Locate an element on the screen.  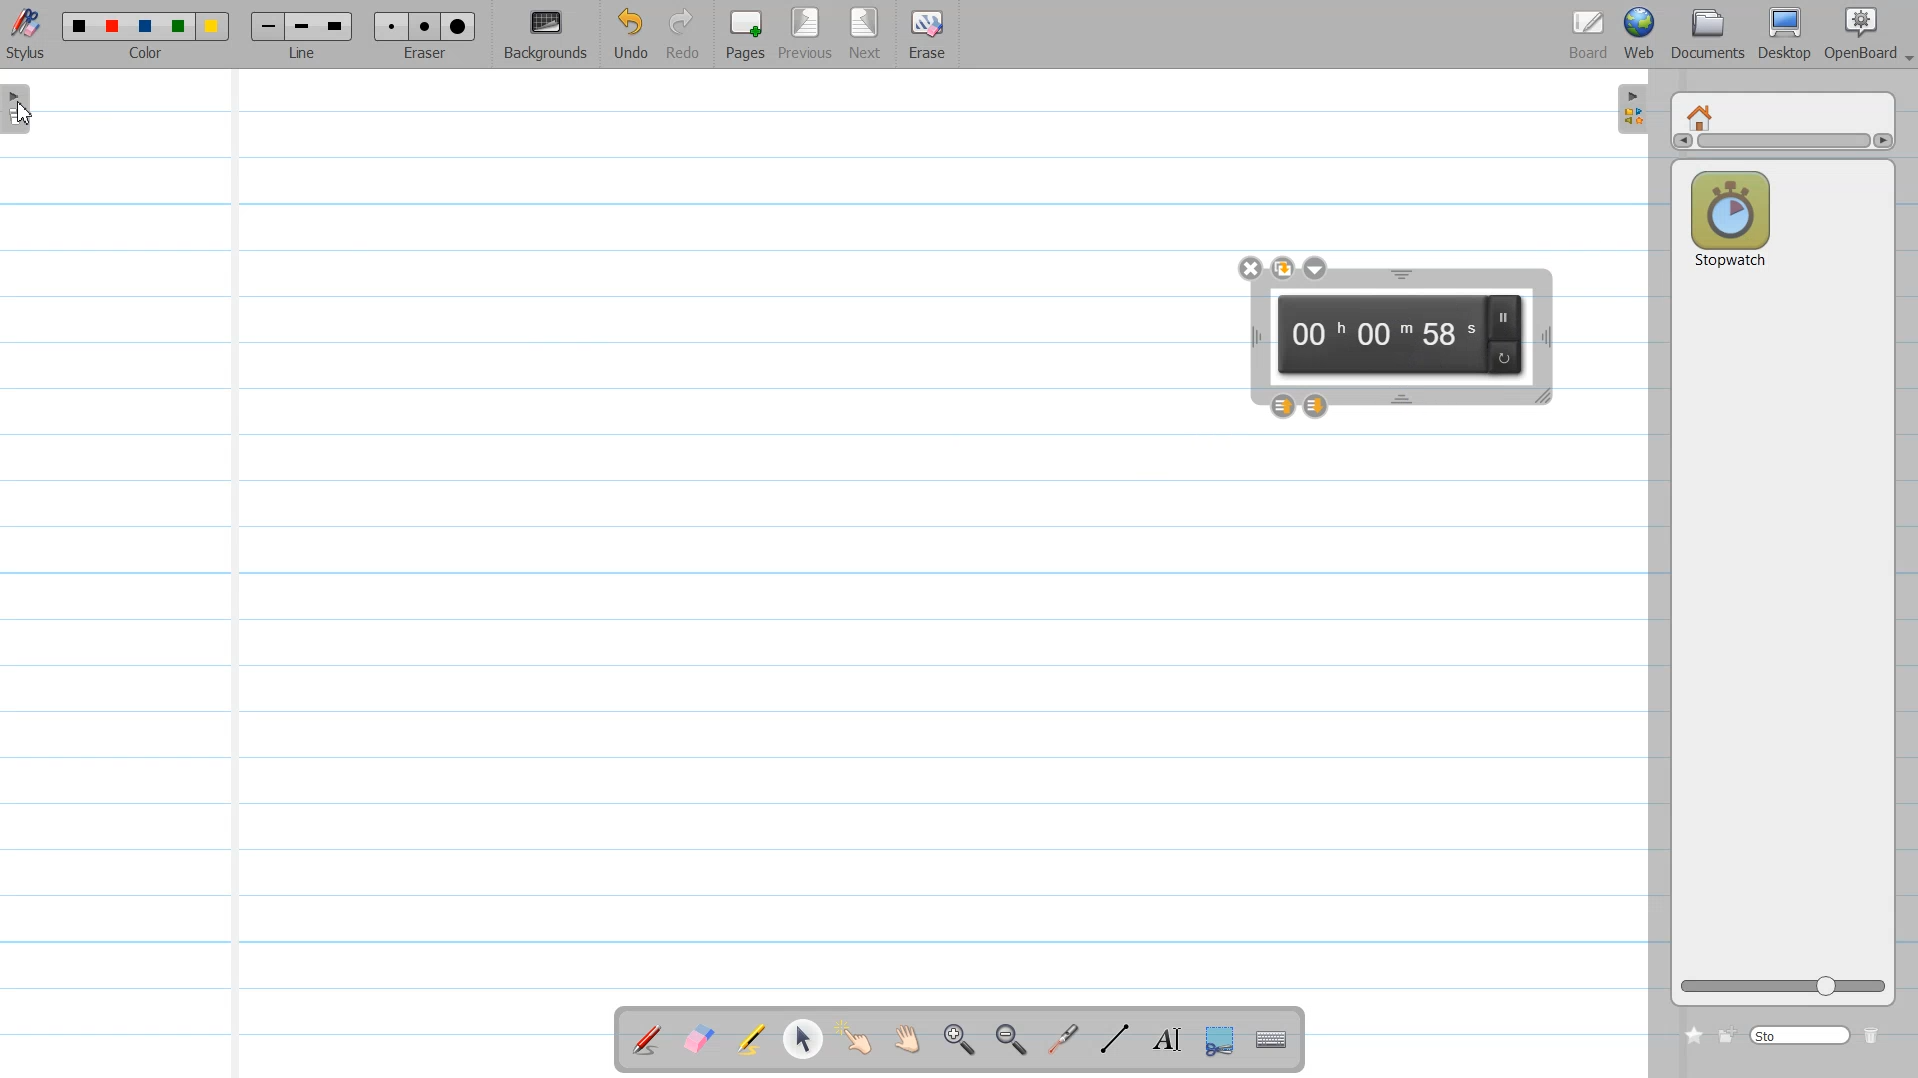
Drop down box is located at coordinates (1316, 268).